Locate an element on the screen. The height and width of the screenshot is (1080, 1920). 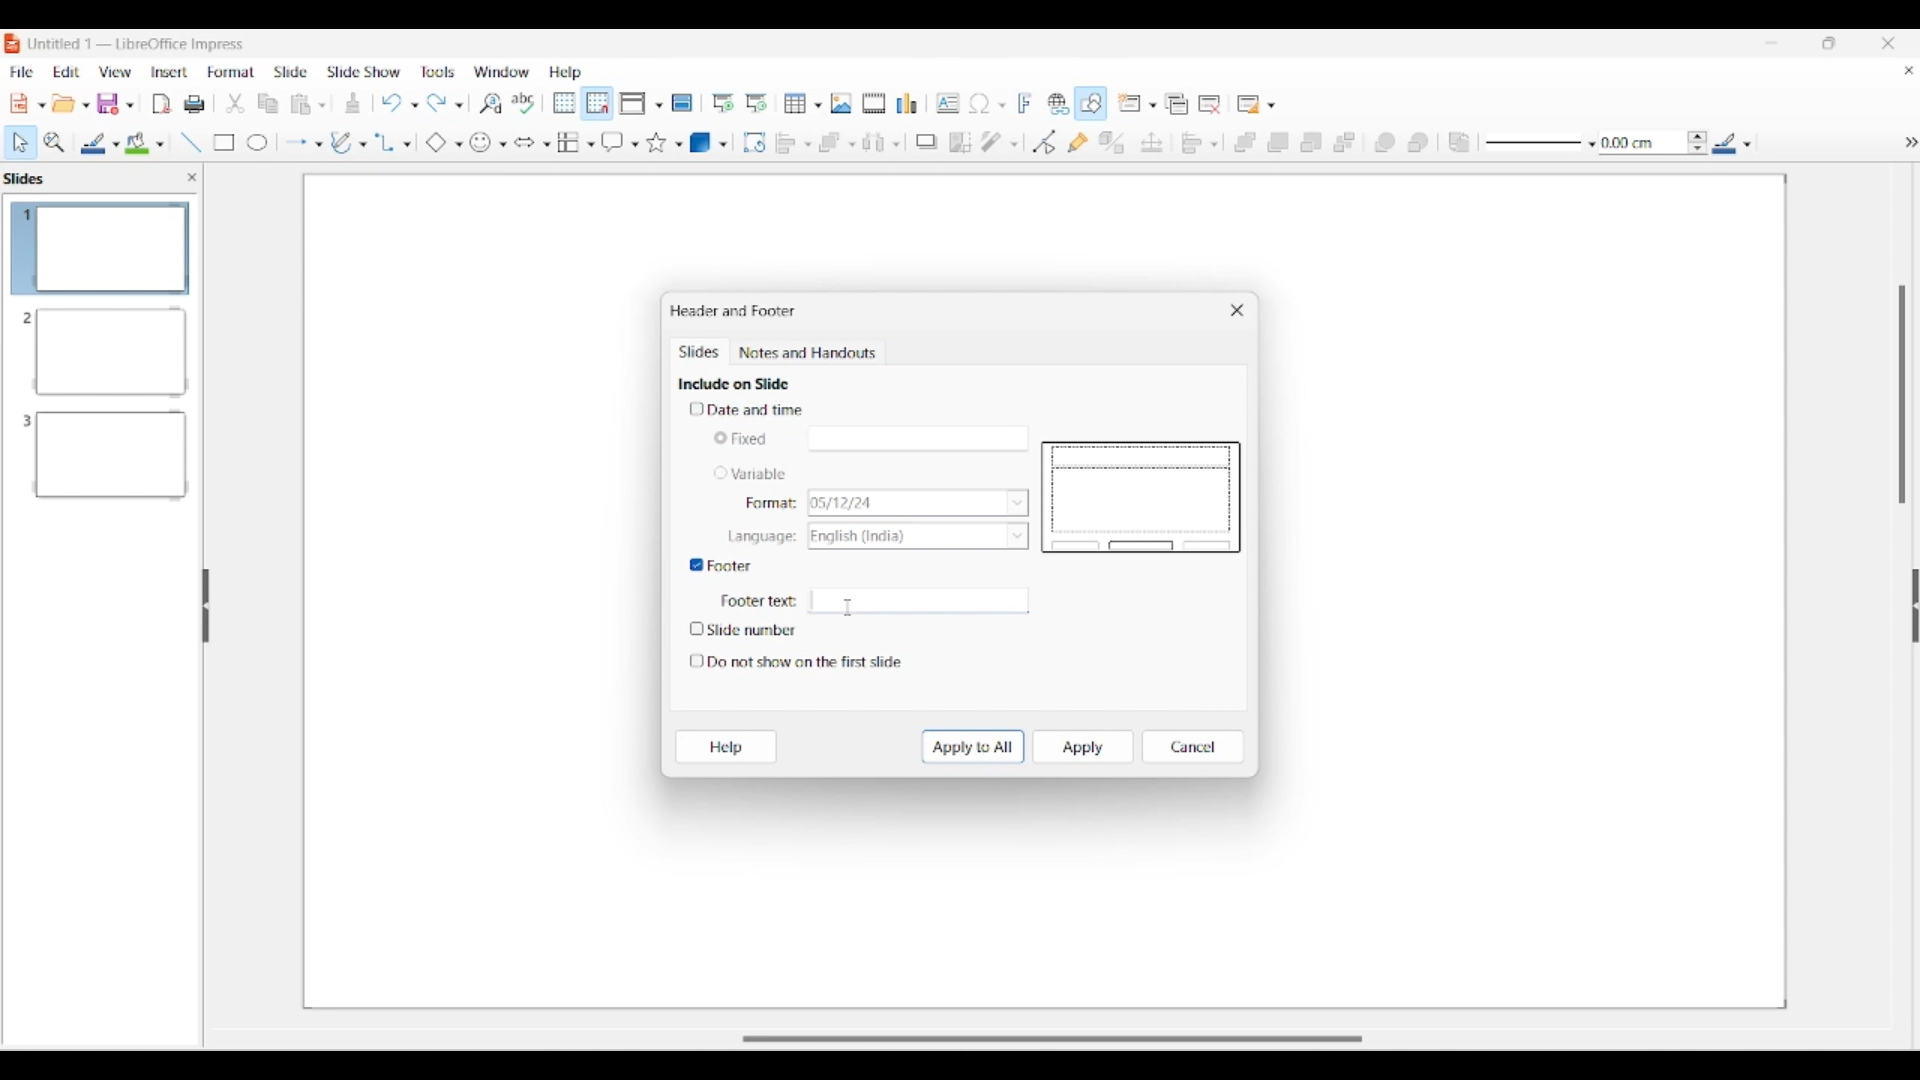
Callout shape options is located at coordinates (620, 142).